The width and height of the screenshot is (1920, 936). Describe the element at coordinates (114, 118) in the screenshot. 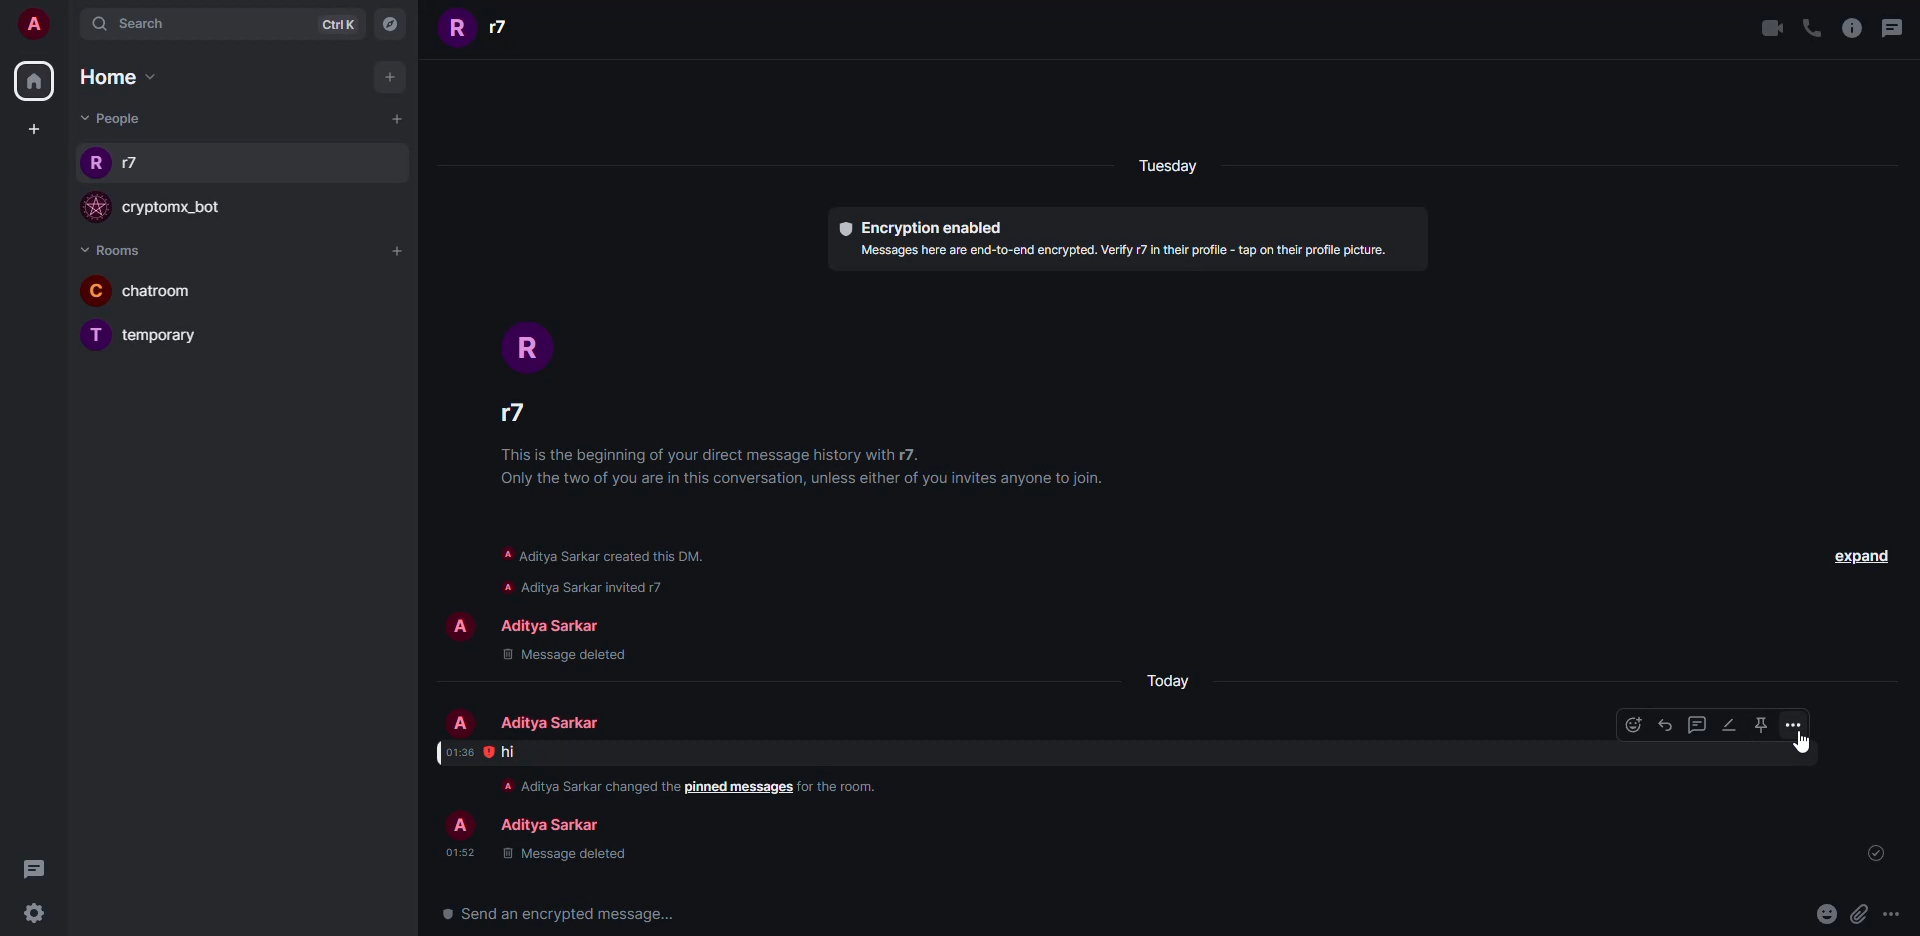

I see `people` at that location.